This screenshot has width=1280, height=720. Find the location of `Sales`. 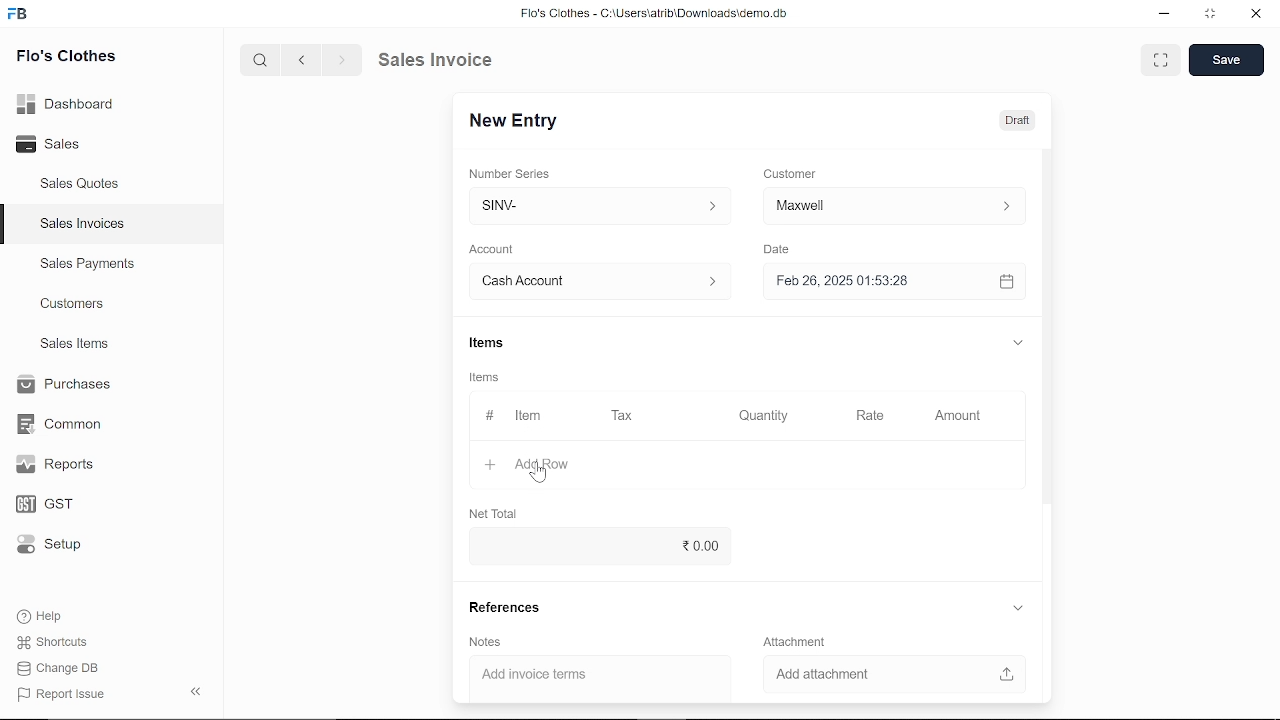

Sales is located at coordinates (70, 145).